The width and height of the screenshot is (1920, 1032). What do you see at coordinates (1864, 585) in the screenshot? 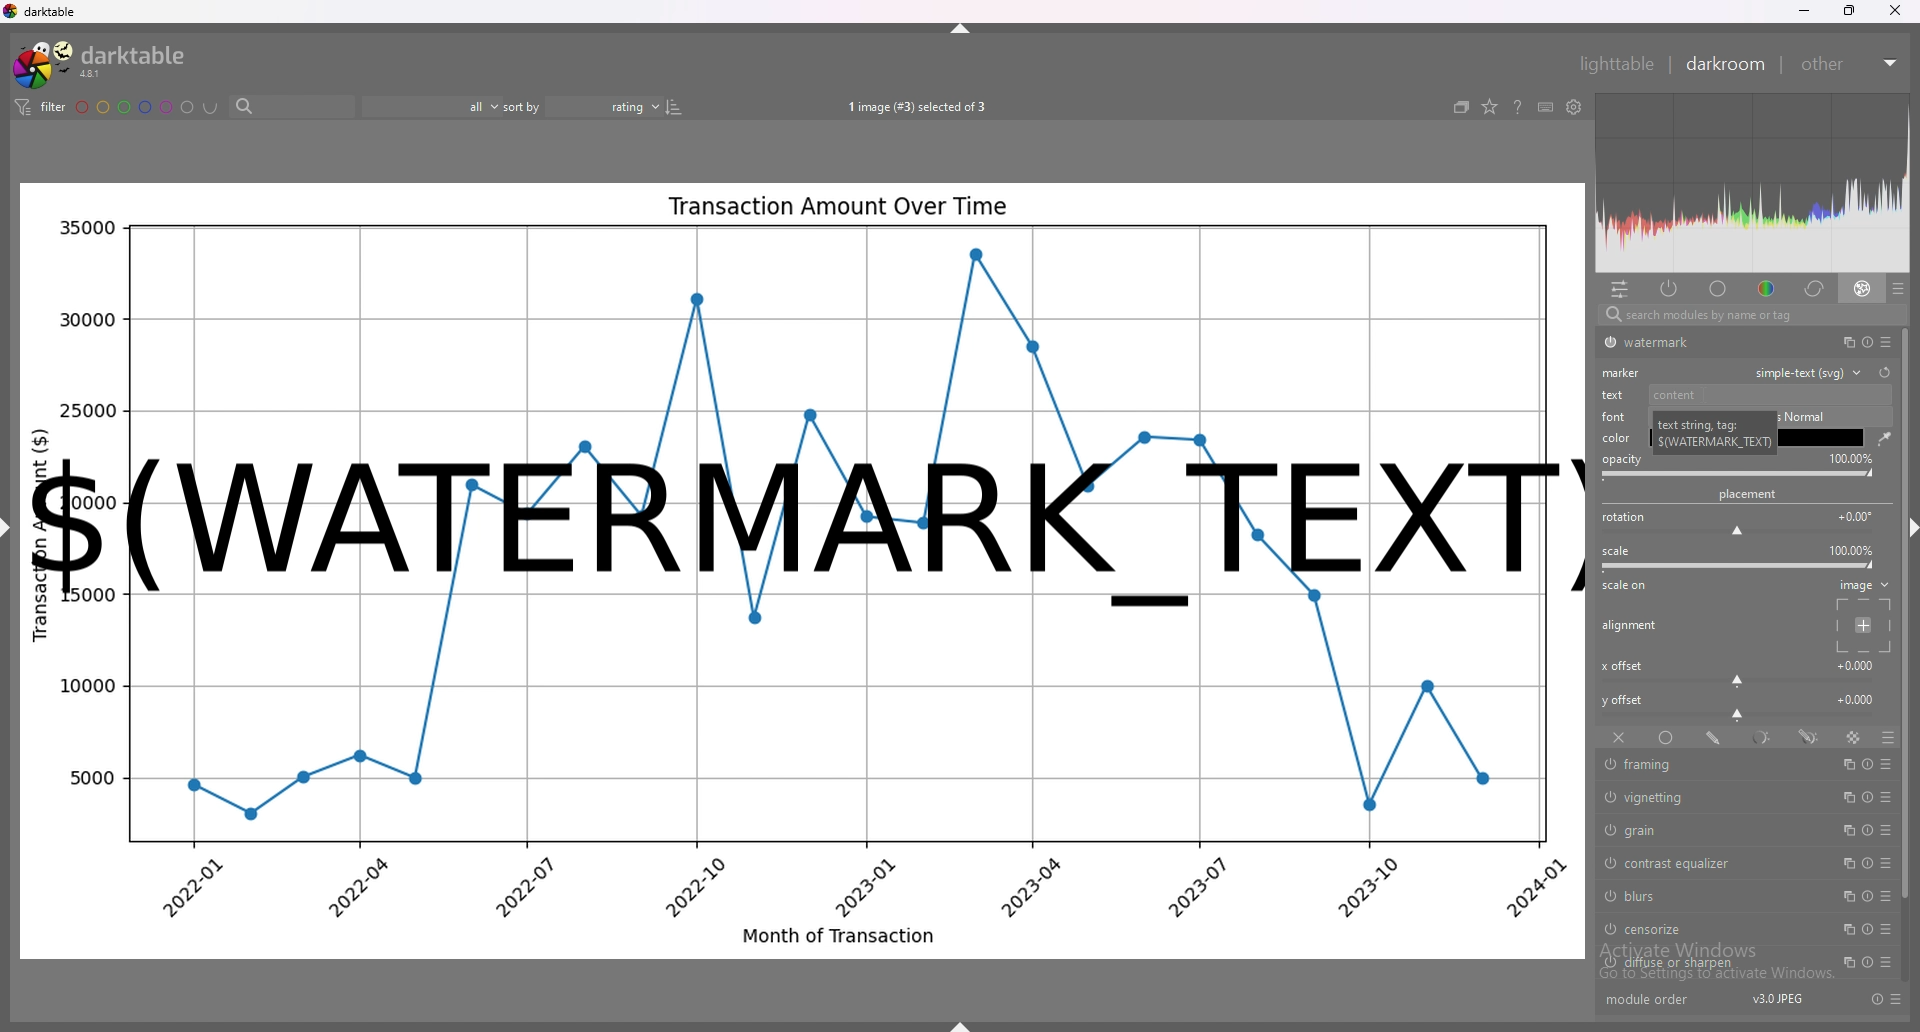
I see `image` at bounding box center [1864, 585].